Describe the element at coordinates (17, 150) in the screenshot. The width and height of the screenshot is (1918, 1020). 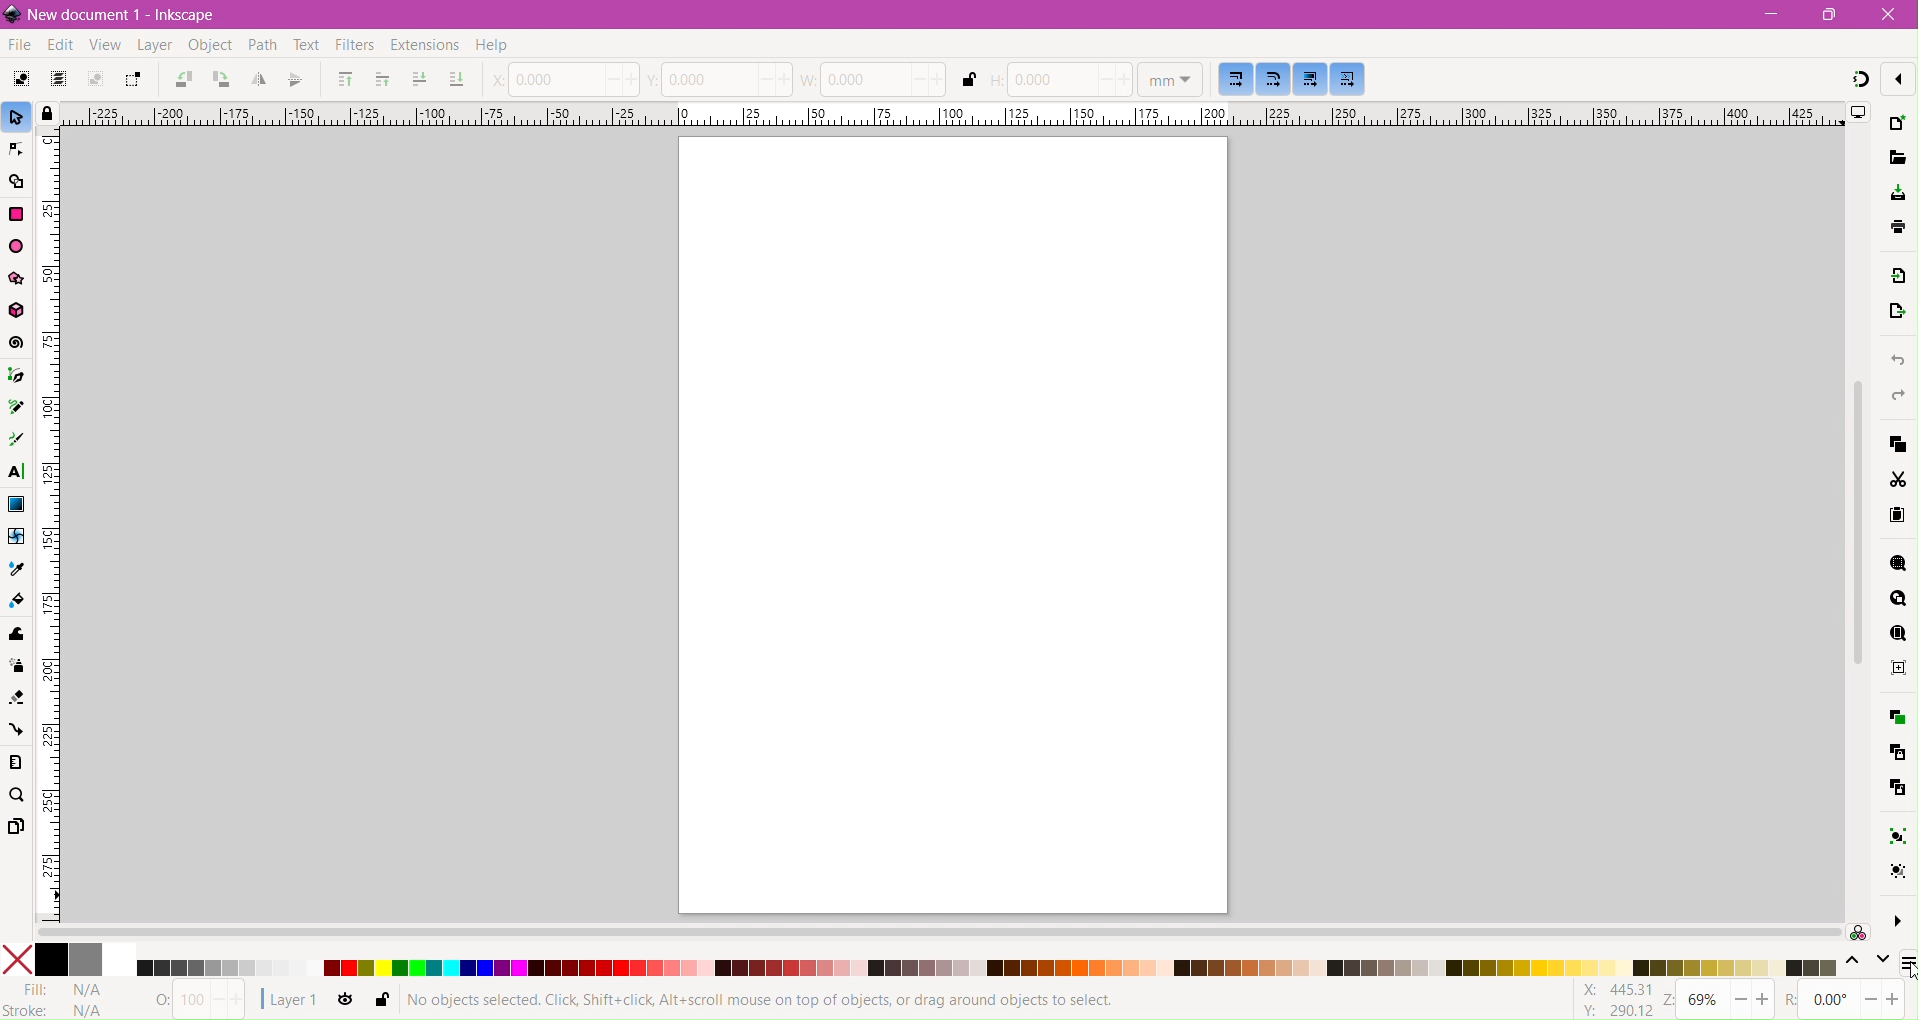
I see `Node Tool` at that location.